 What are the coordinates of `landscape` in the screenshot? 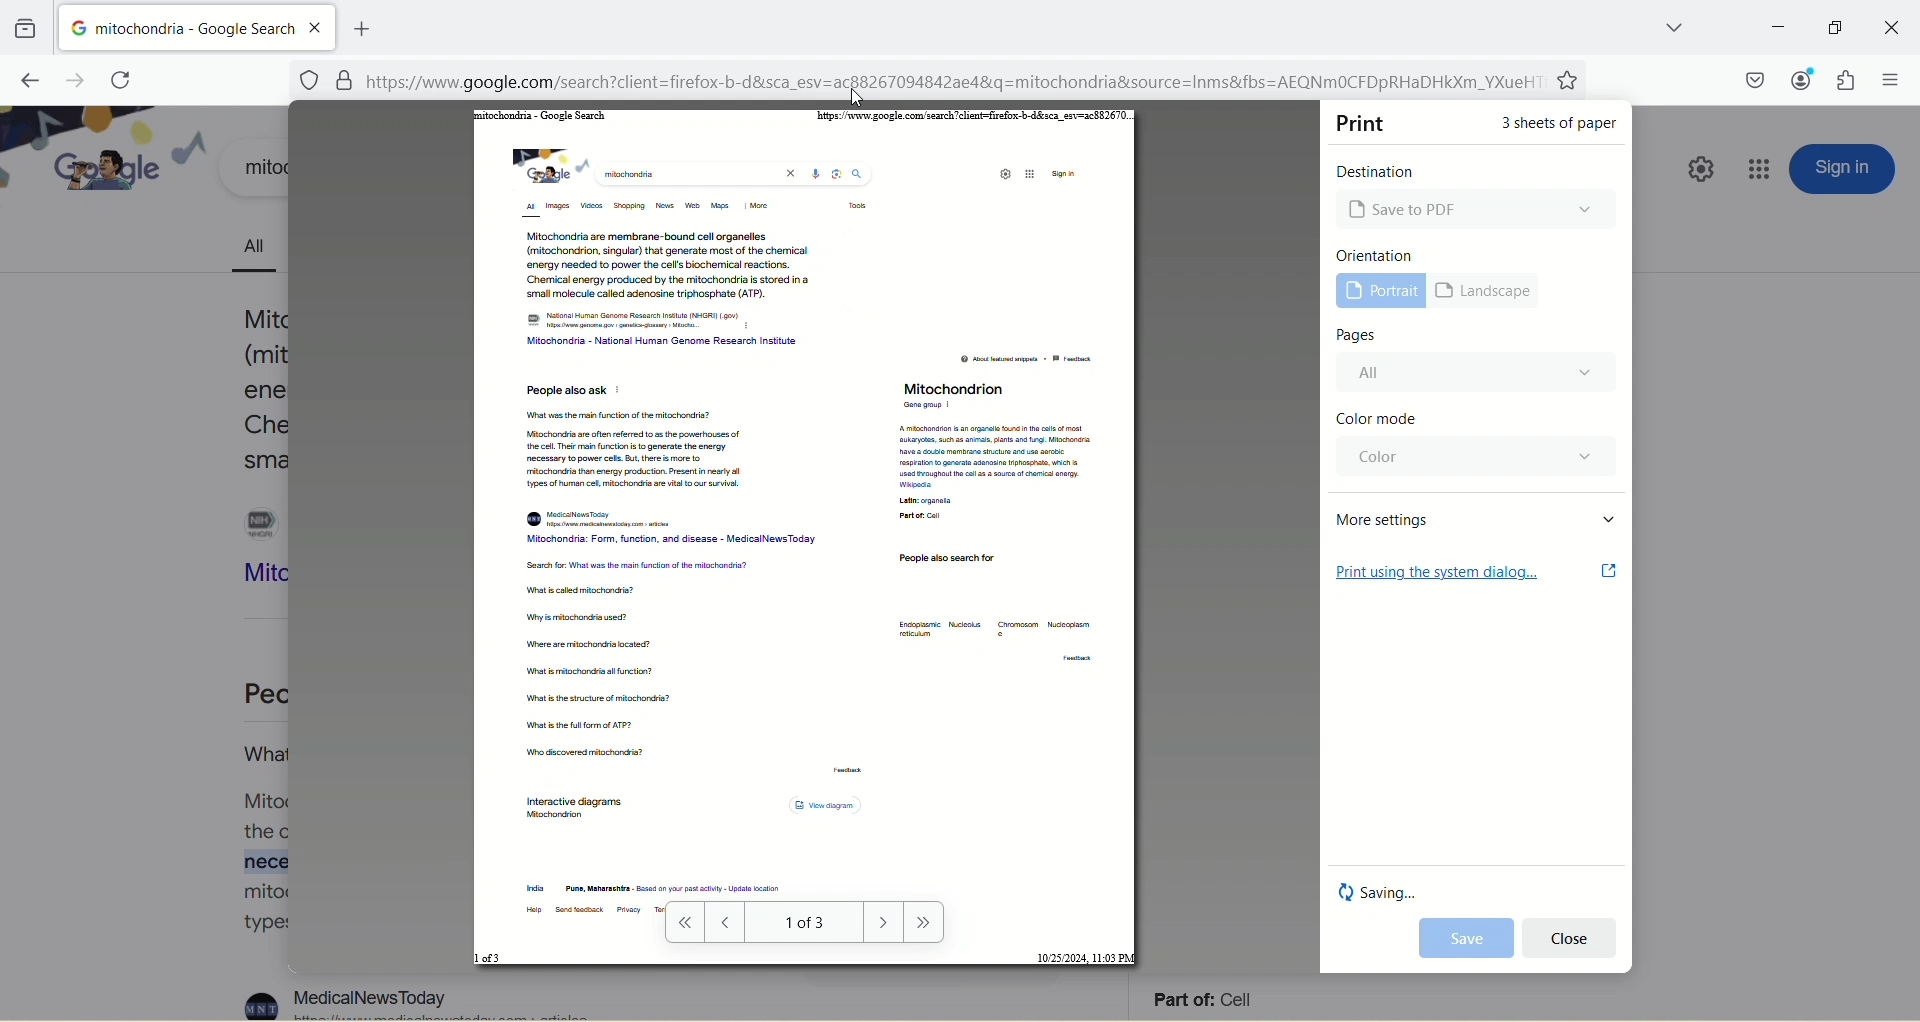 It's located at (1490, 292).